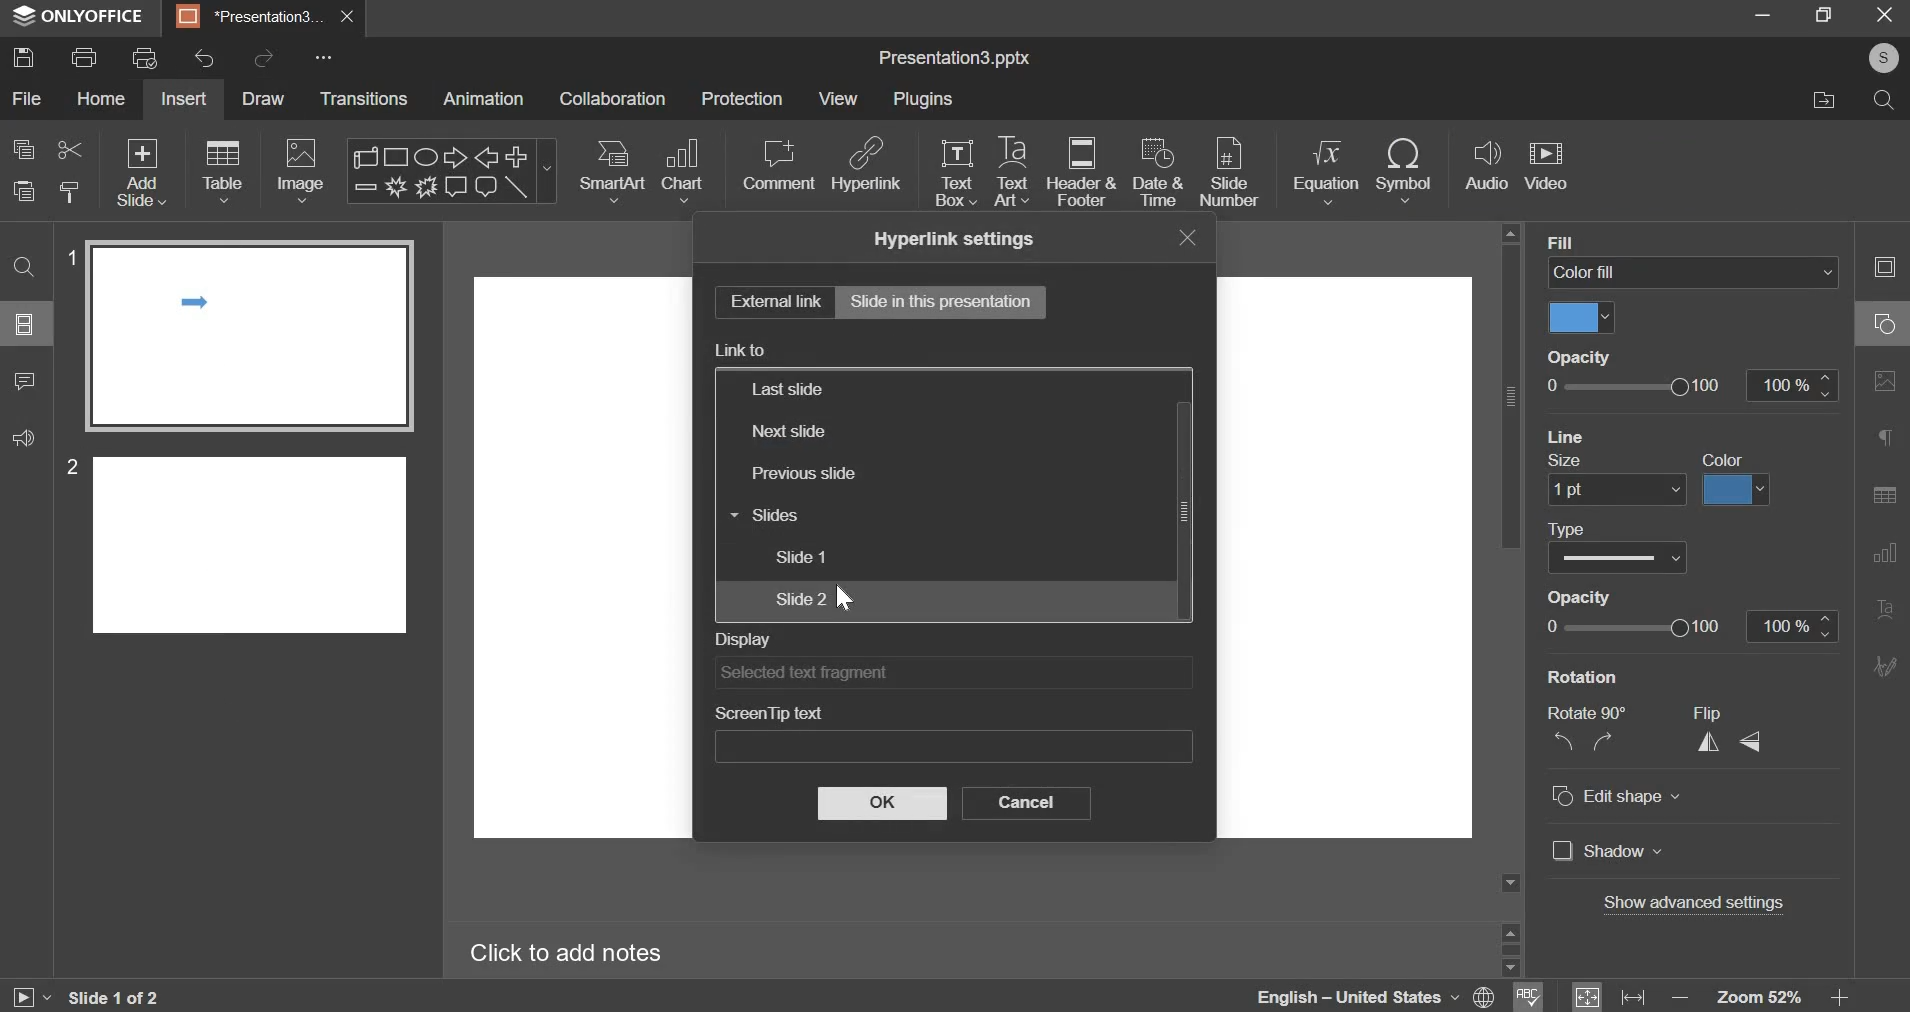 The image size is (1910, 1012). I want to click on smart art, so click(614, 171).